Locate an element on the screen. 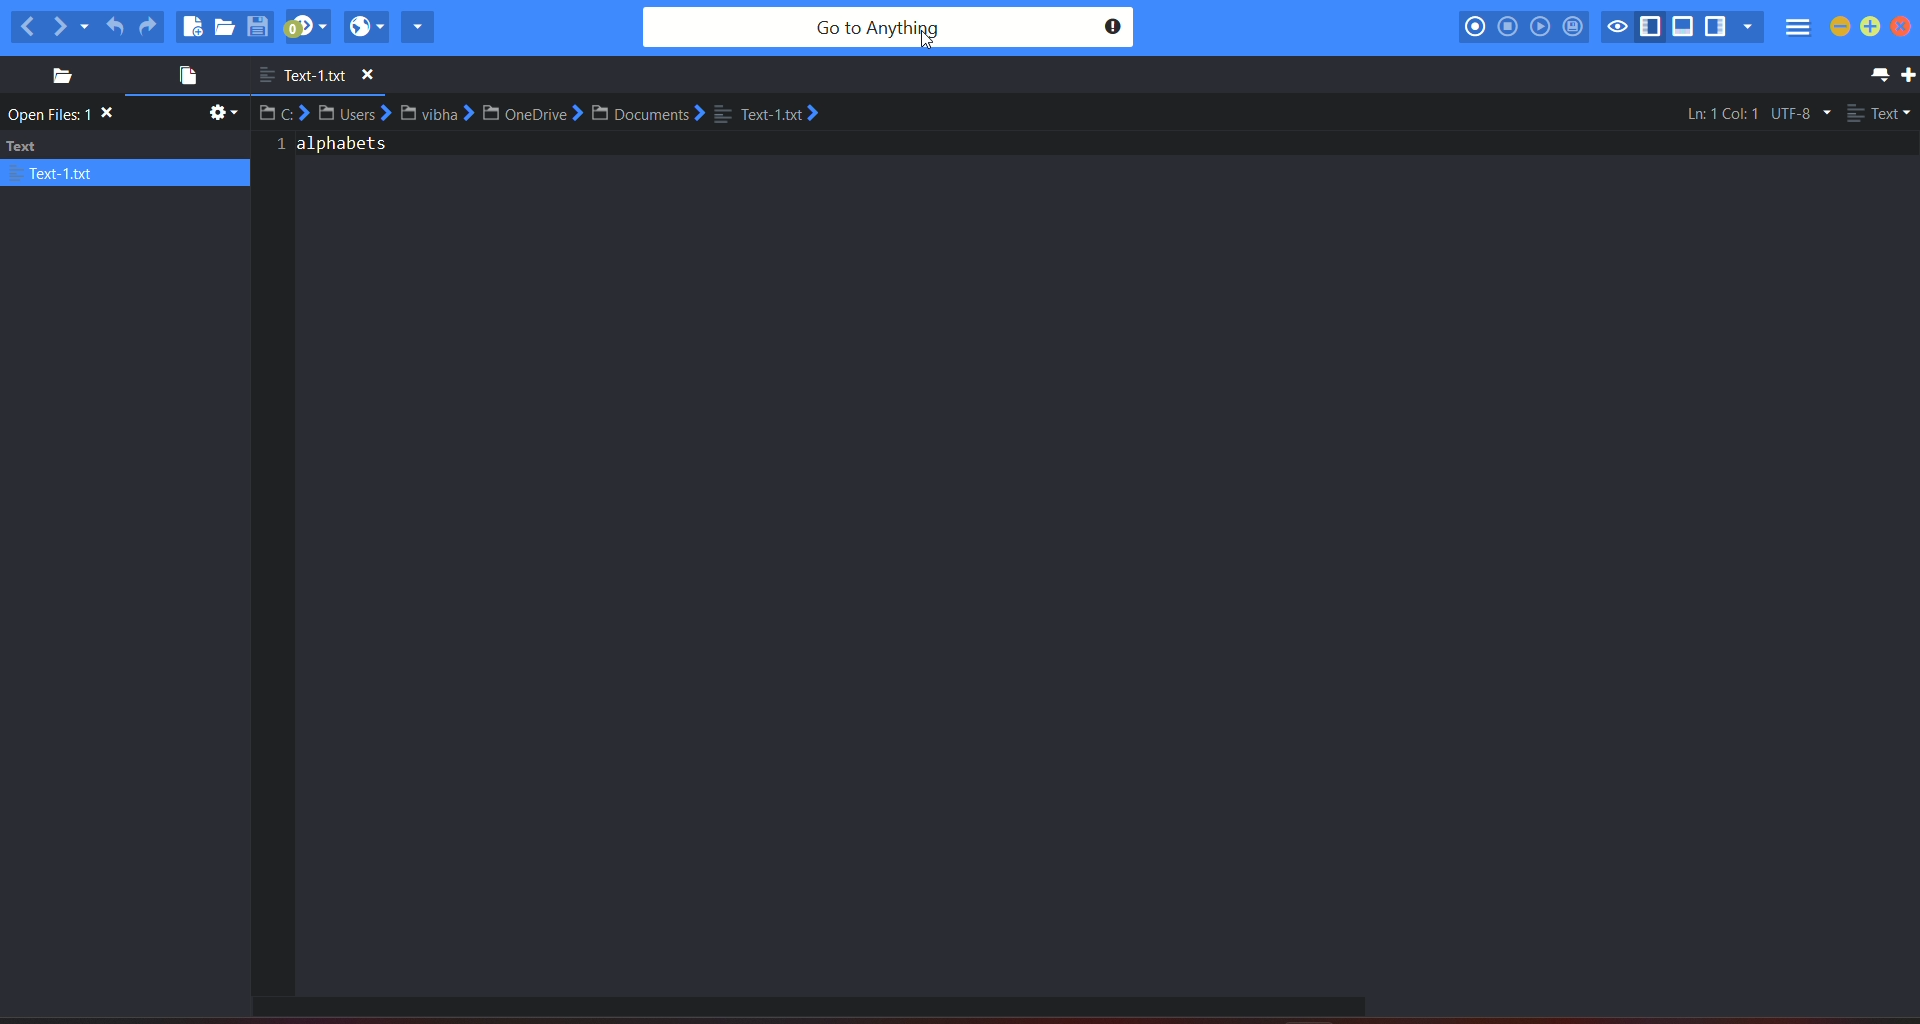 Image resolution: width=1920 pixels, height=1024 pixels. jump to next is located at coordinates (307, 27).